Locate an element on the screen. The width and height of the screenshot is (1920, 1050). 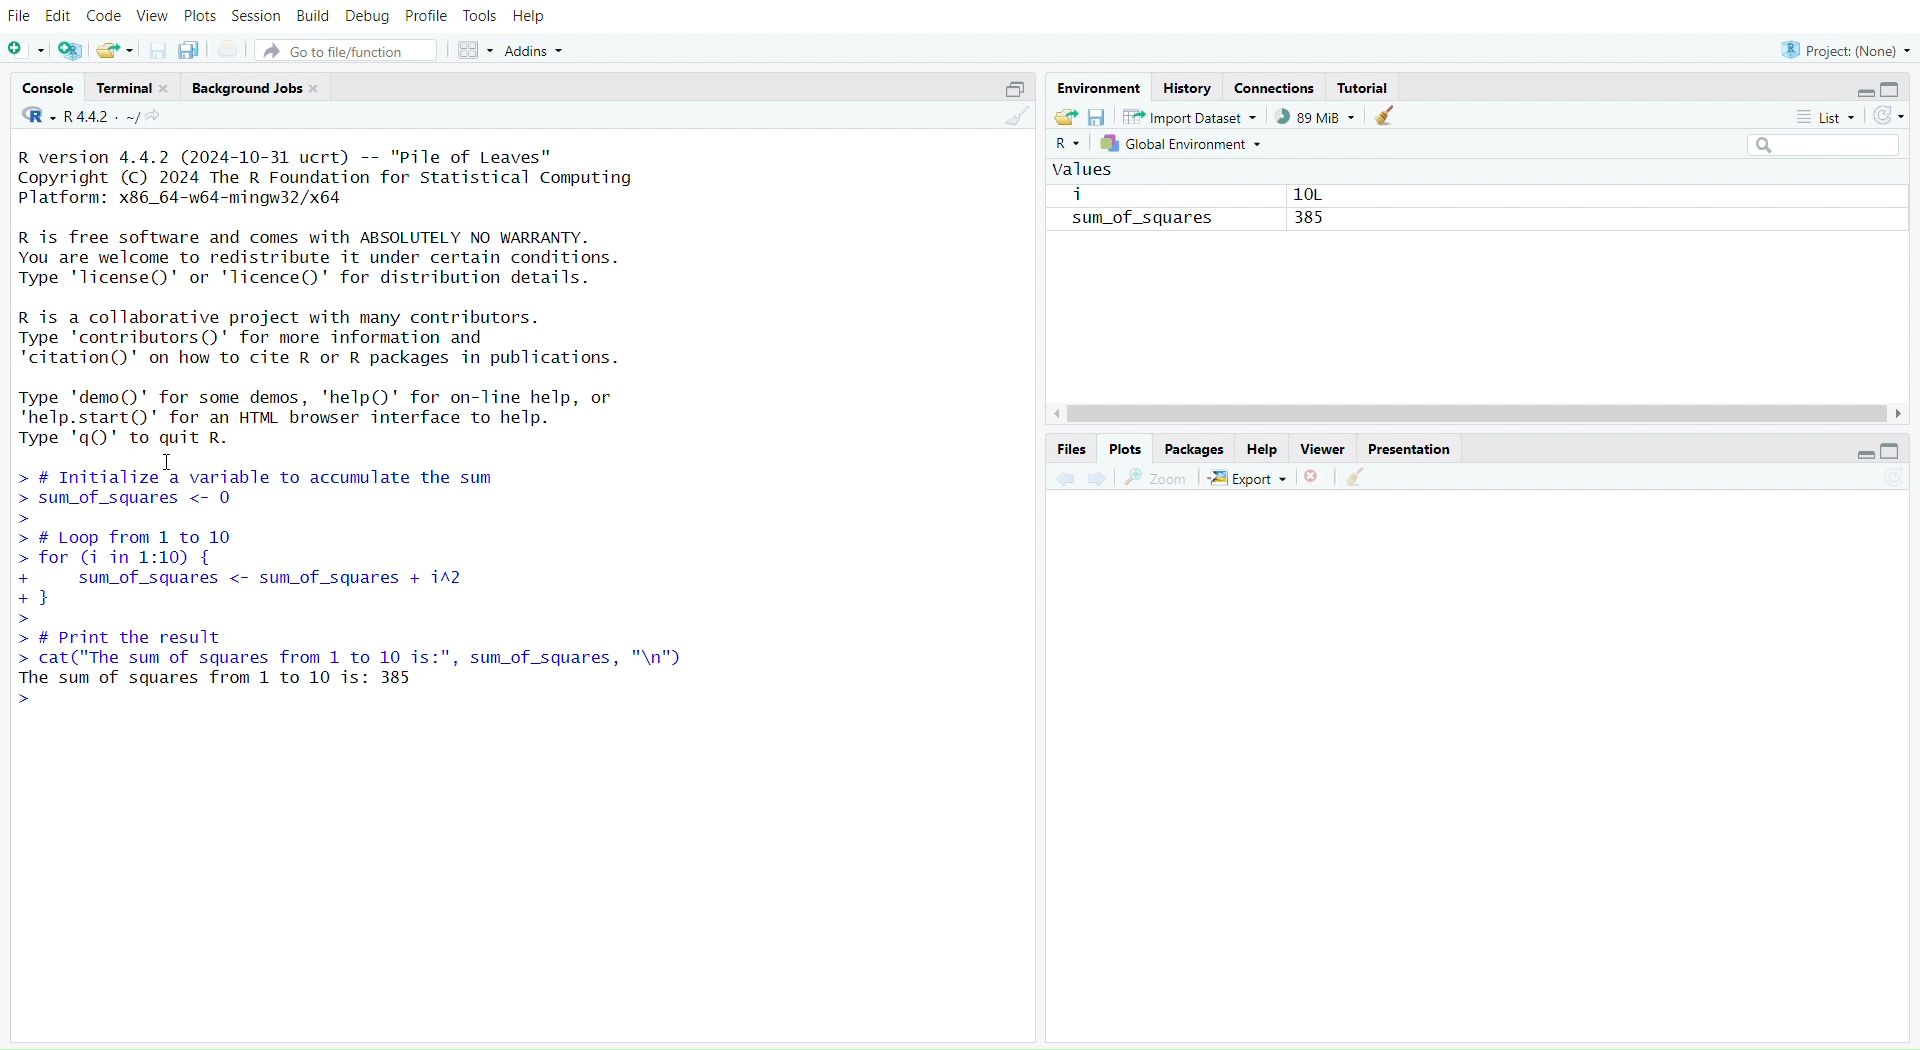
R is a collaborative project with many contributors.
Type 'contributors()' for more information and
"citation()' on how to cite R or R packages in publications. is located at coordinates (380, 340).